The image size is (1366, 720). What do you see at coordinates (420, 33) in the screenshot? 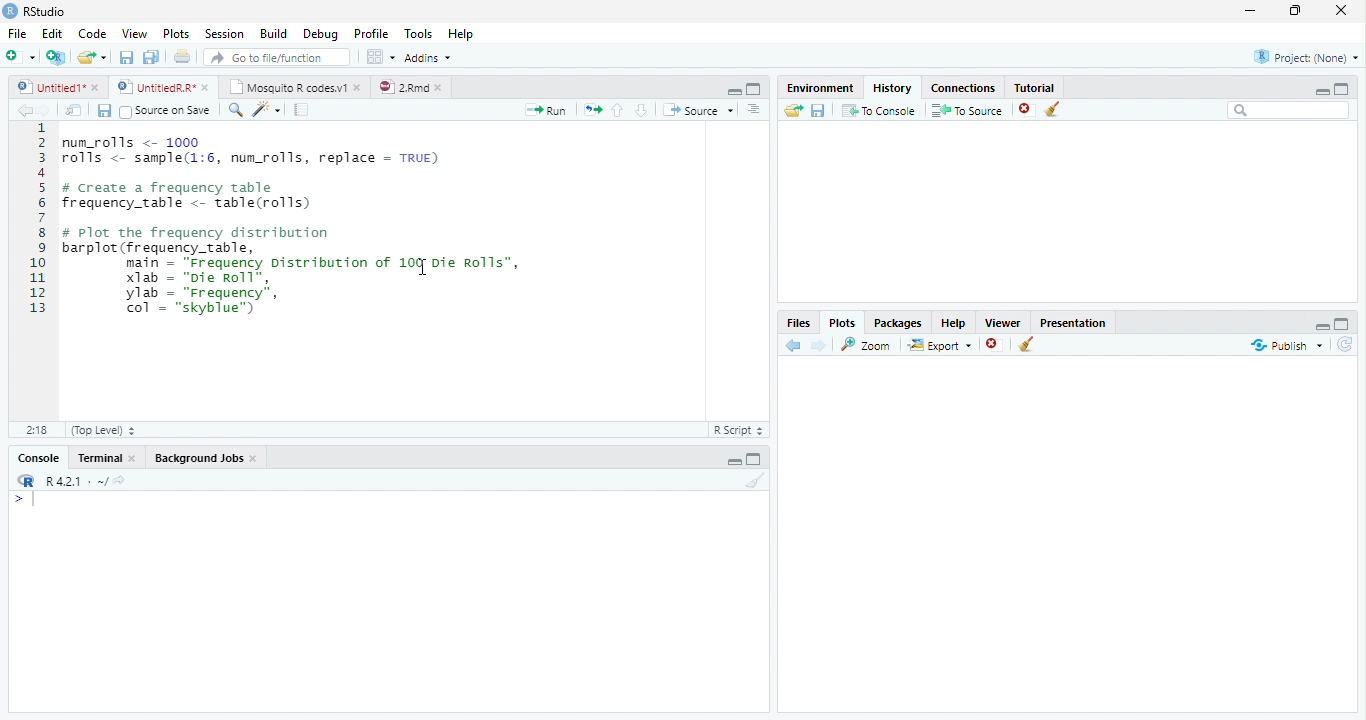
I see `Tools` at bounding box center [420, 33].